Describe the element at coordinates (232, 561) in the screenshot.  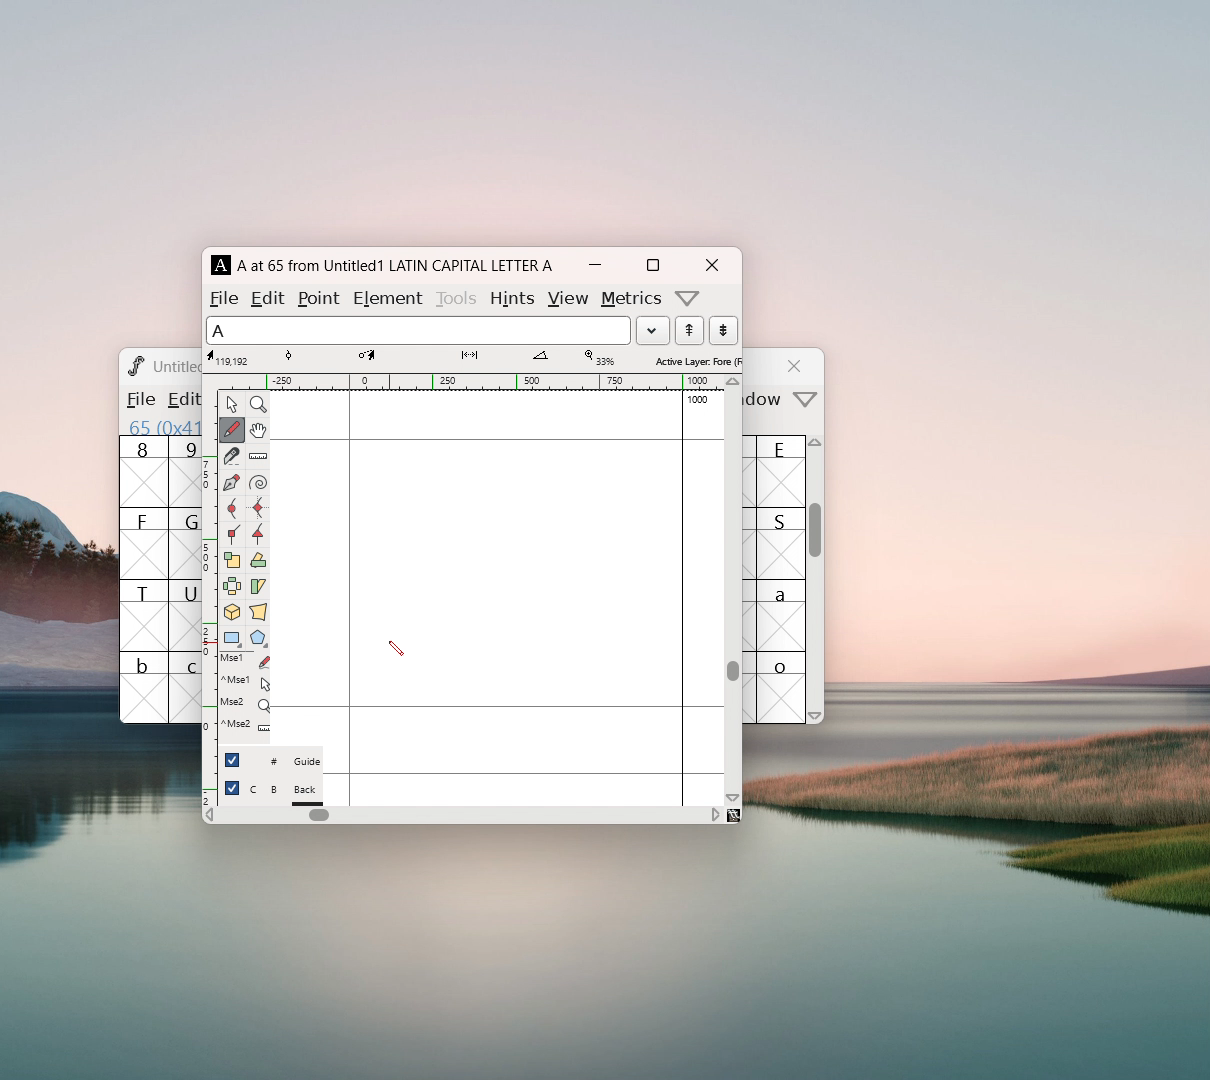
I see `scale the selection` at that location.